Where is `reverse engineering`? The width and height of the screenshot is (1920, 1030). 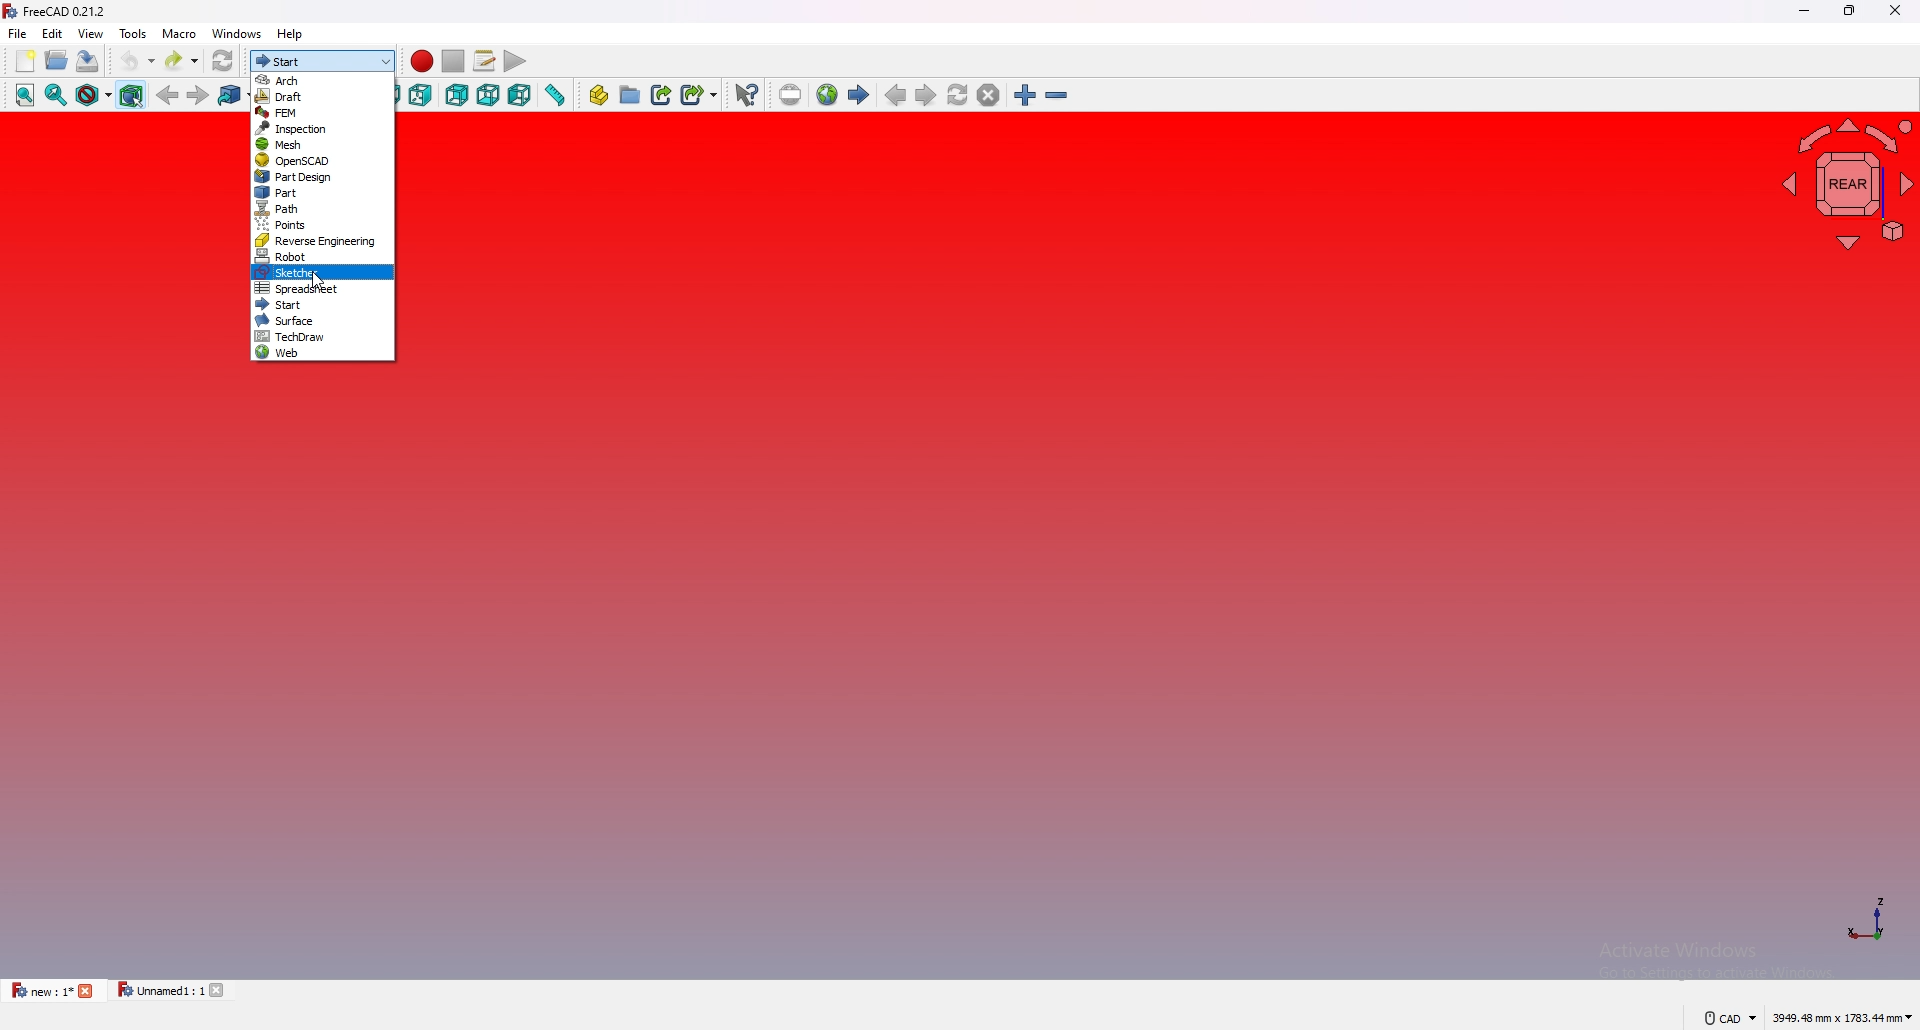
reverse engineering is located at coordinates (325, 240).